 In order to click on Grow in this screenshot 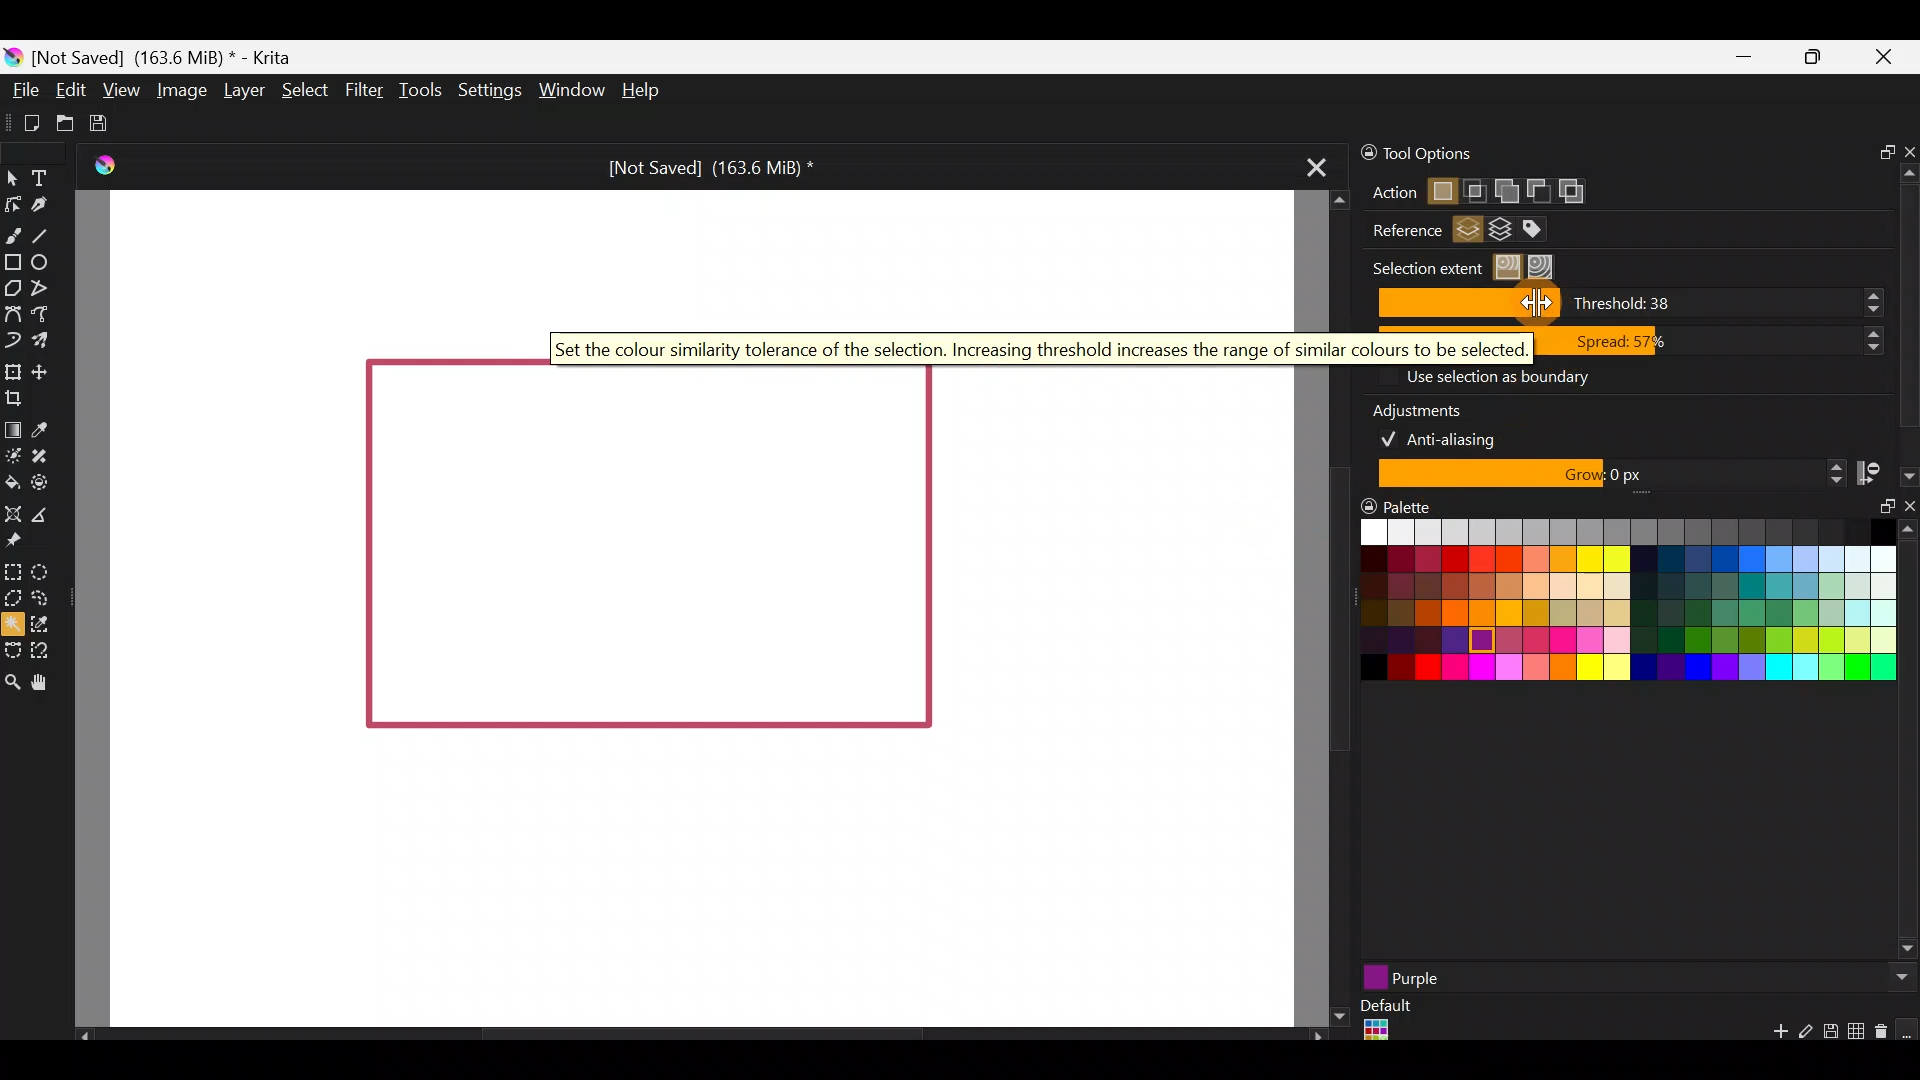, I will do `click(1608, 475)`.